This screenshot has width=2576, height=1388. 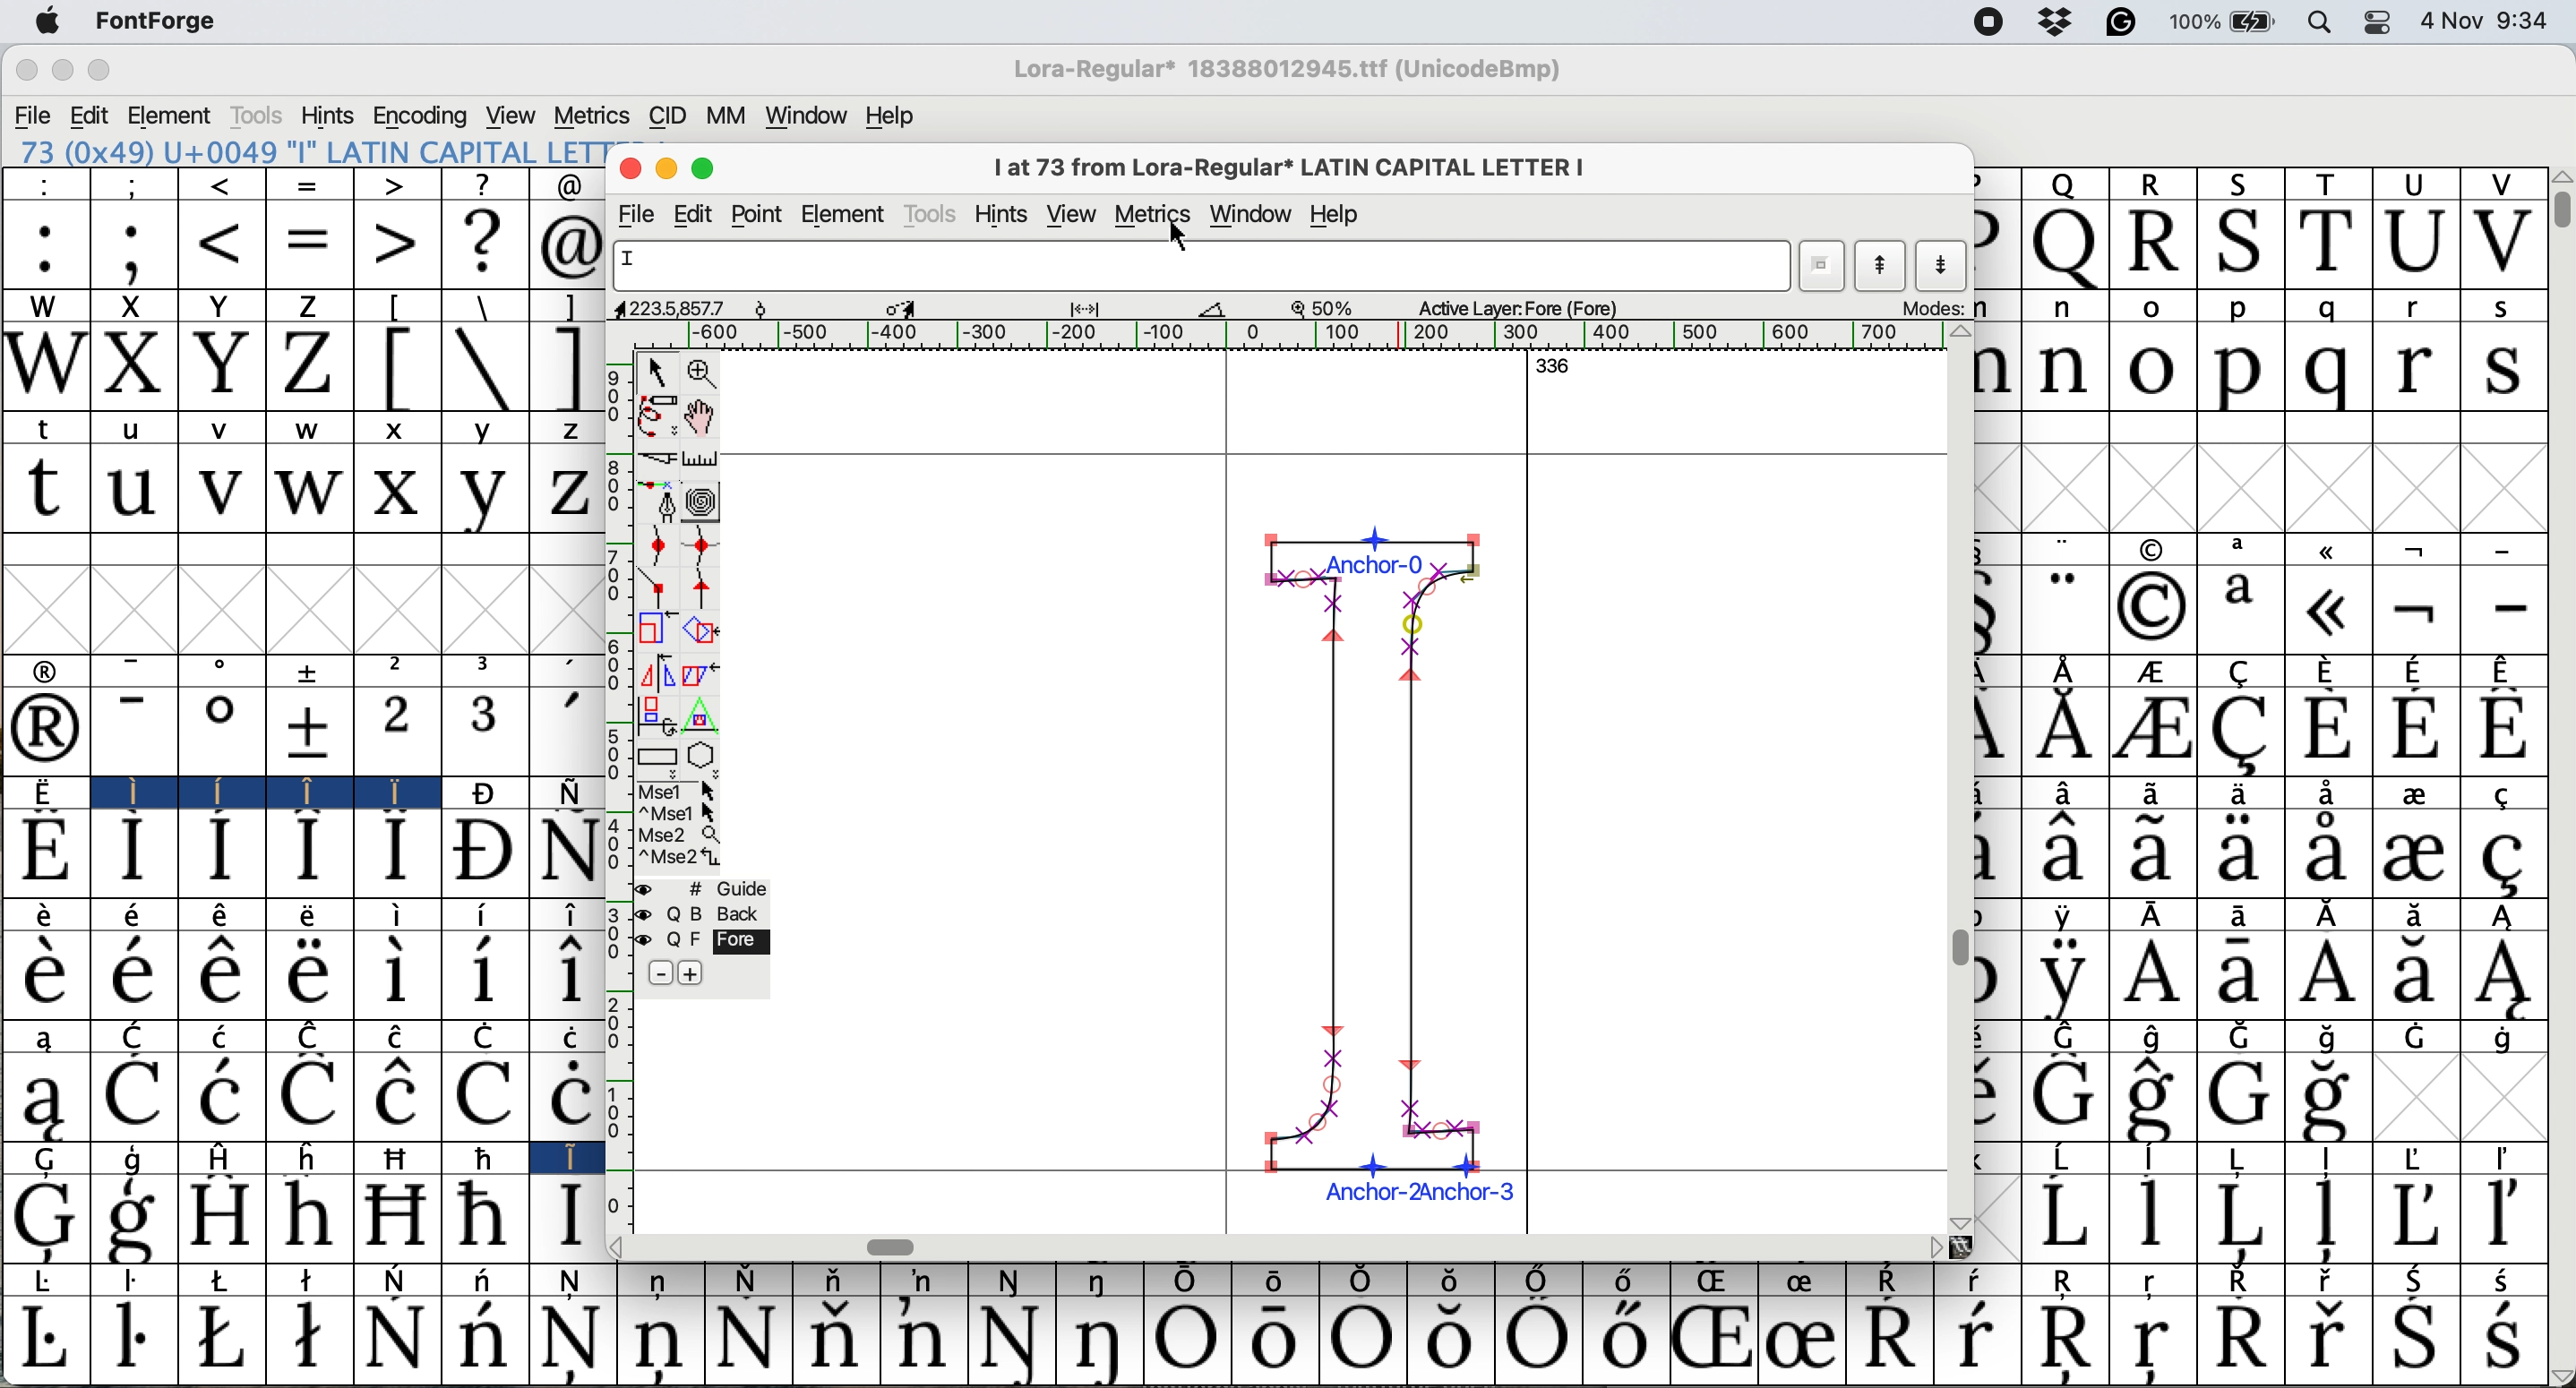 I want to click on zoom scale, so click(x=1328, y=309).